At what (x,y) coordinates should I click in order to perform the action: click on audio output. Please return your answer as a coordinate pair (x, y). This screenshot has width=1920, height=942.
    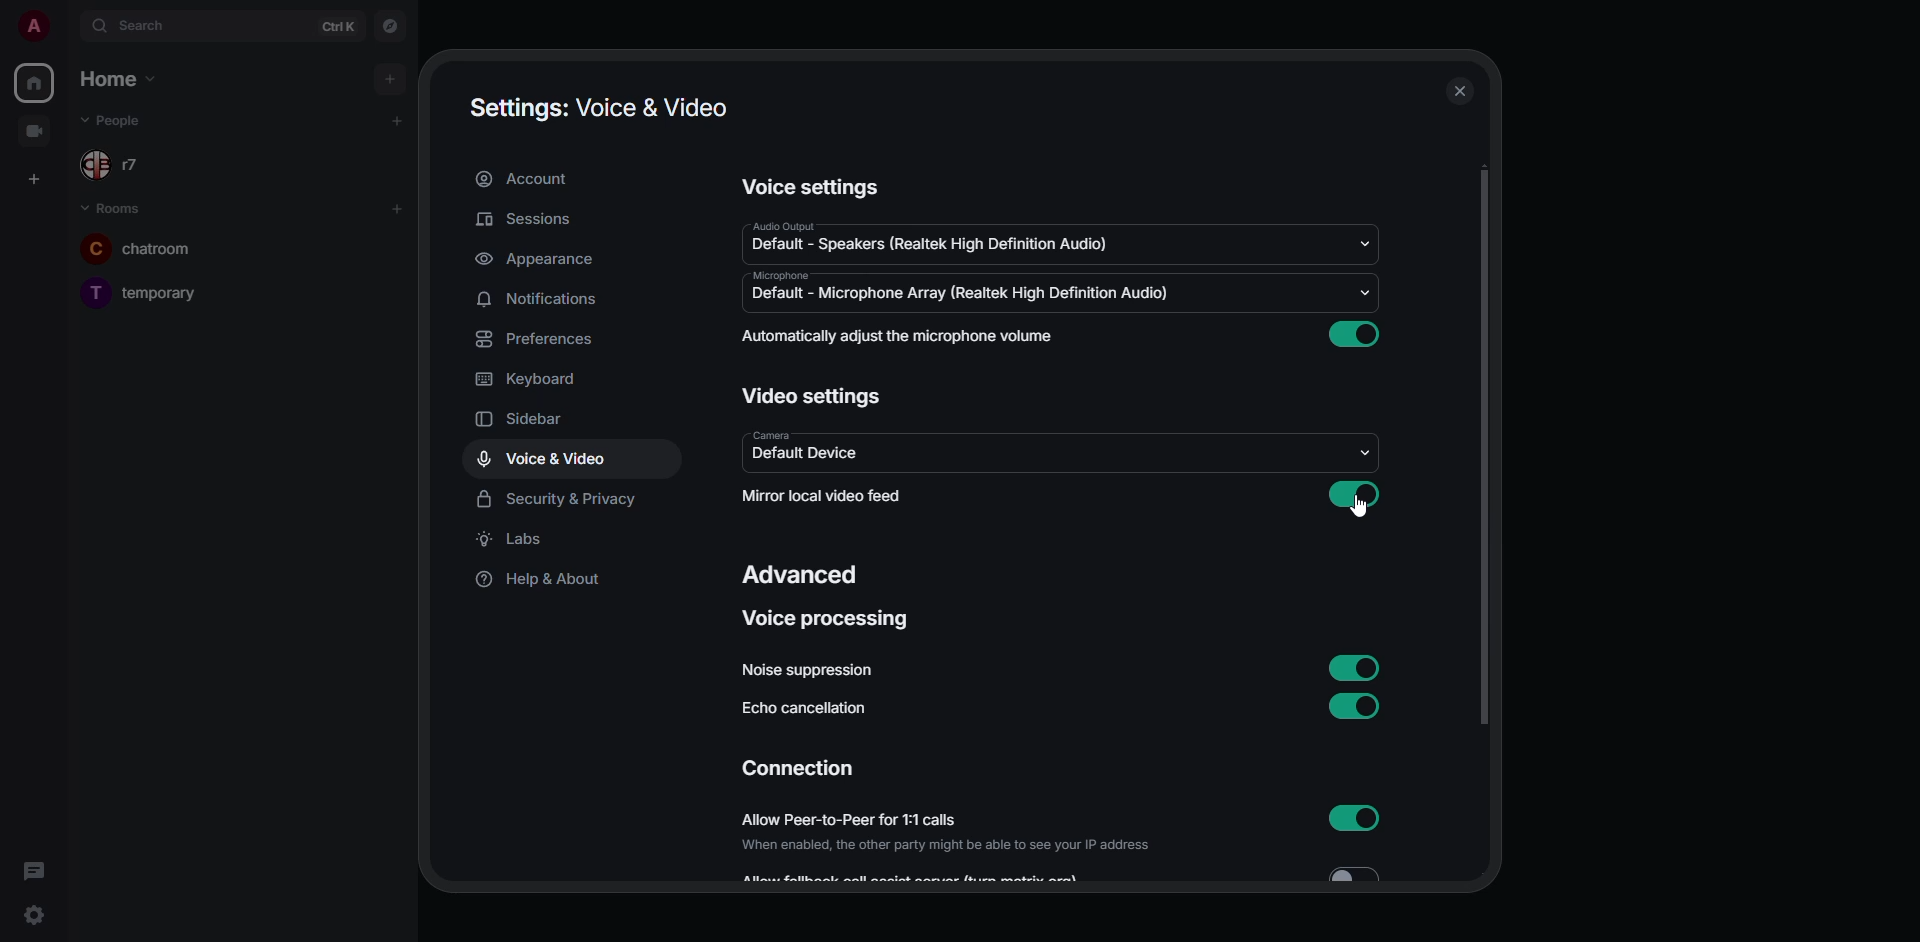
    Looking at the image, I should click on (780, 225).